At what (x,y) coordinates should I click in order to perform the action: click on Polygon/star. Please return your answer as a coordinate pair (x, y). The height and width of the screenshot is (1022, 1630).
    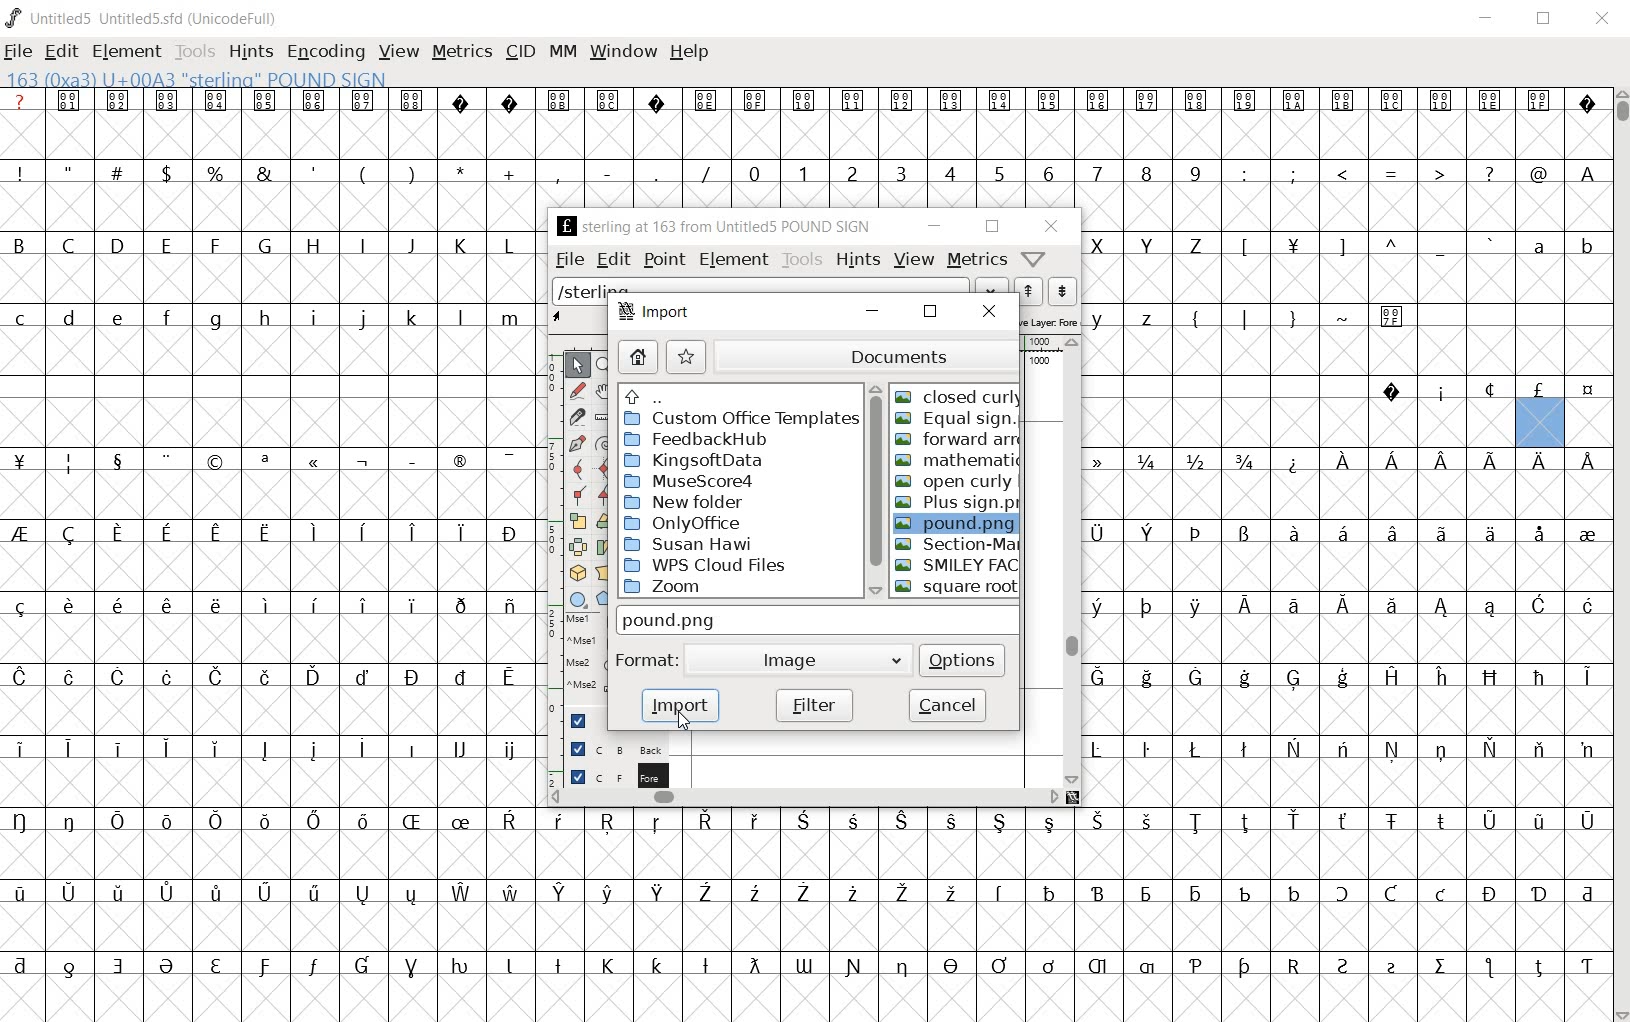
    Looking at the image, I should click on (607, 599).